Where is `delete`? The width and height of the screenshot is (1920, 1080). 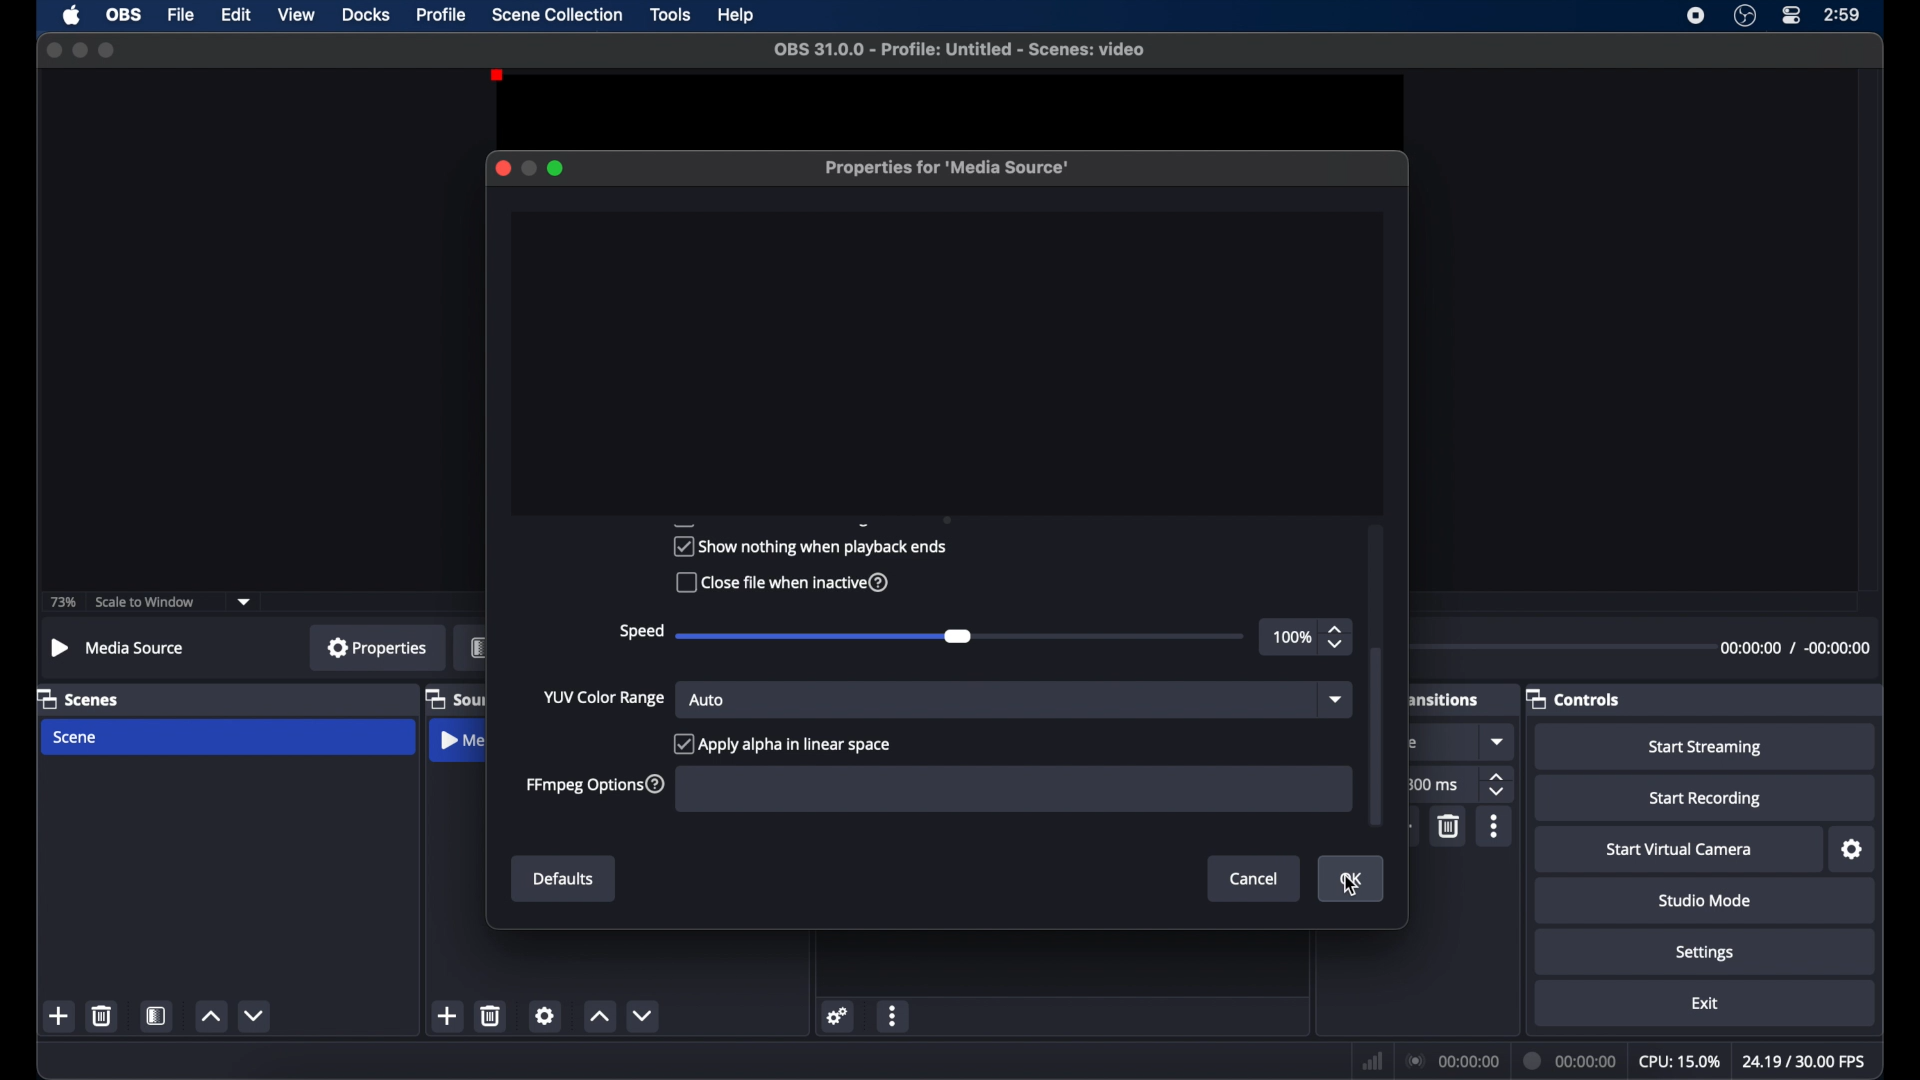 delete is located at coordinates (101, 1016).